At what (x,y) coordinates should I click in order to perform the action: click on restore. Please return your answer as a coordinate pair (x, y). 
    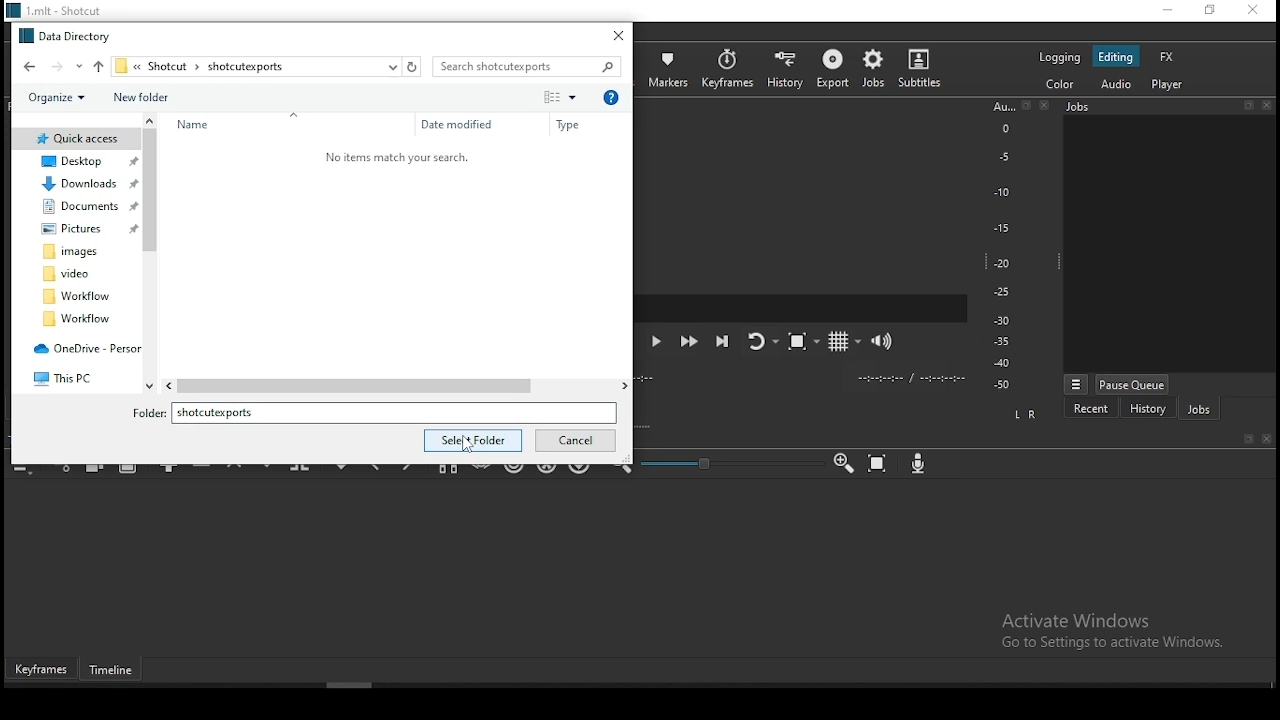
    Looking at the image, I should click on (1209, 11).